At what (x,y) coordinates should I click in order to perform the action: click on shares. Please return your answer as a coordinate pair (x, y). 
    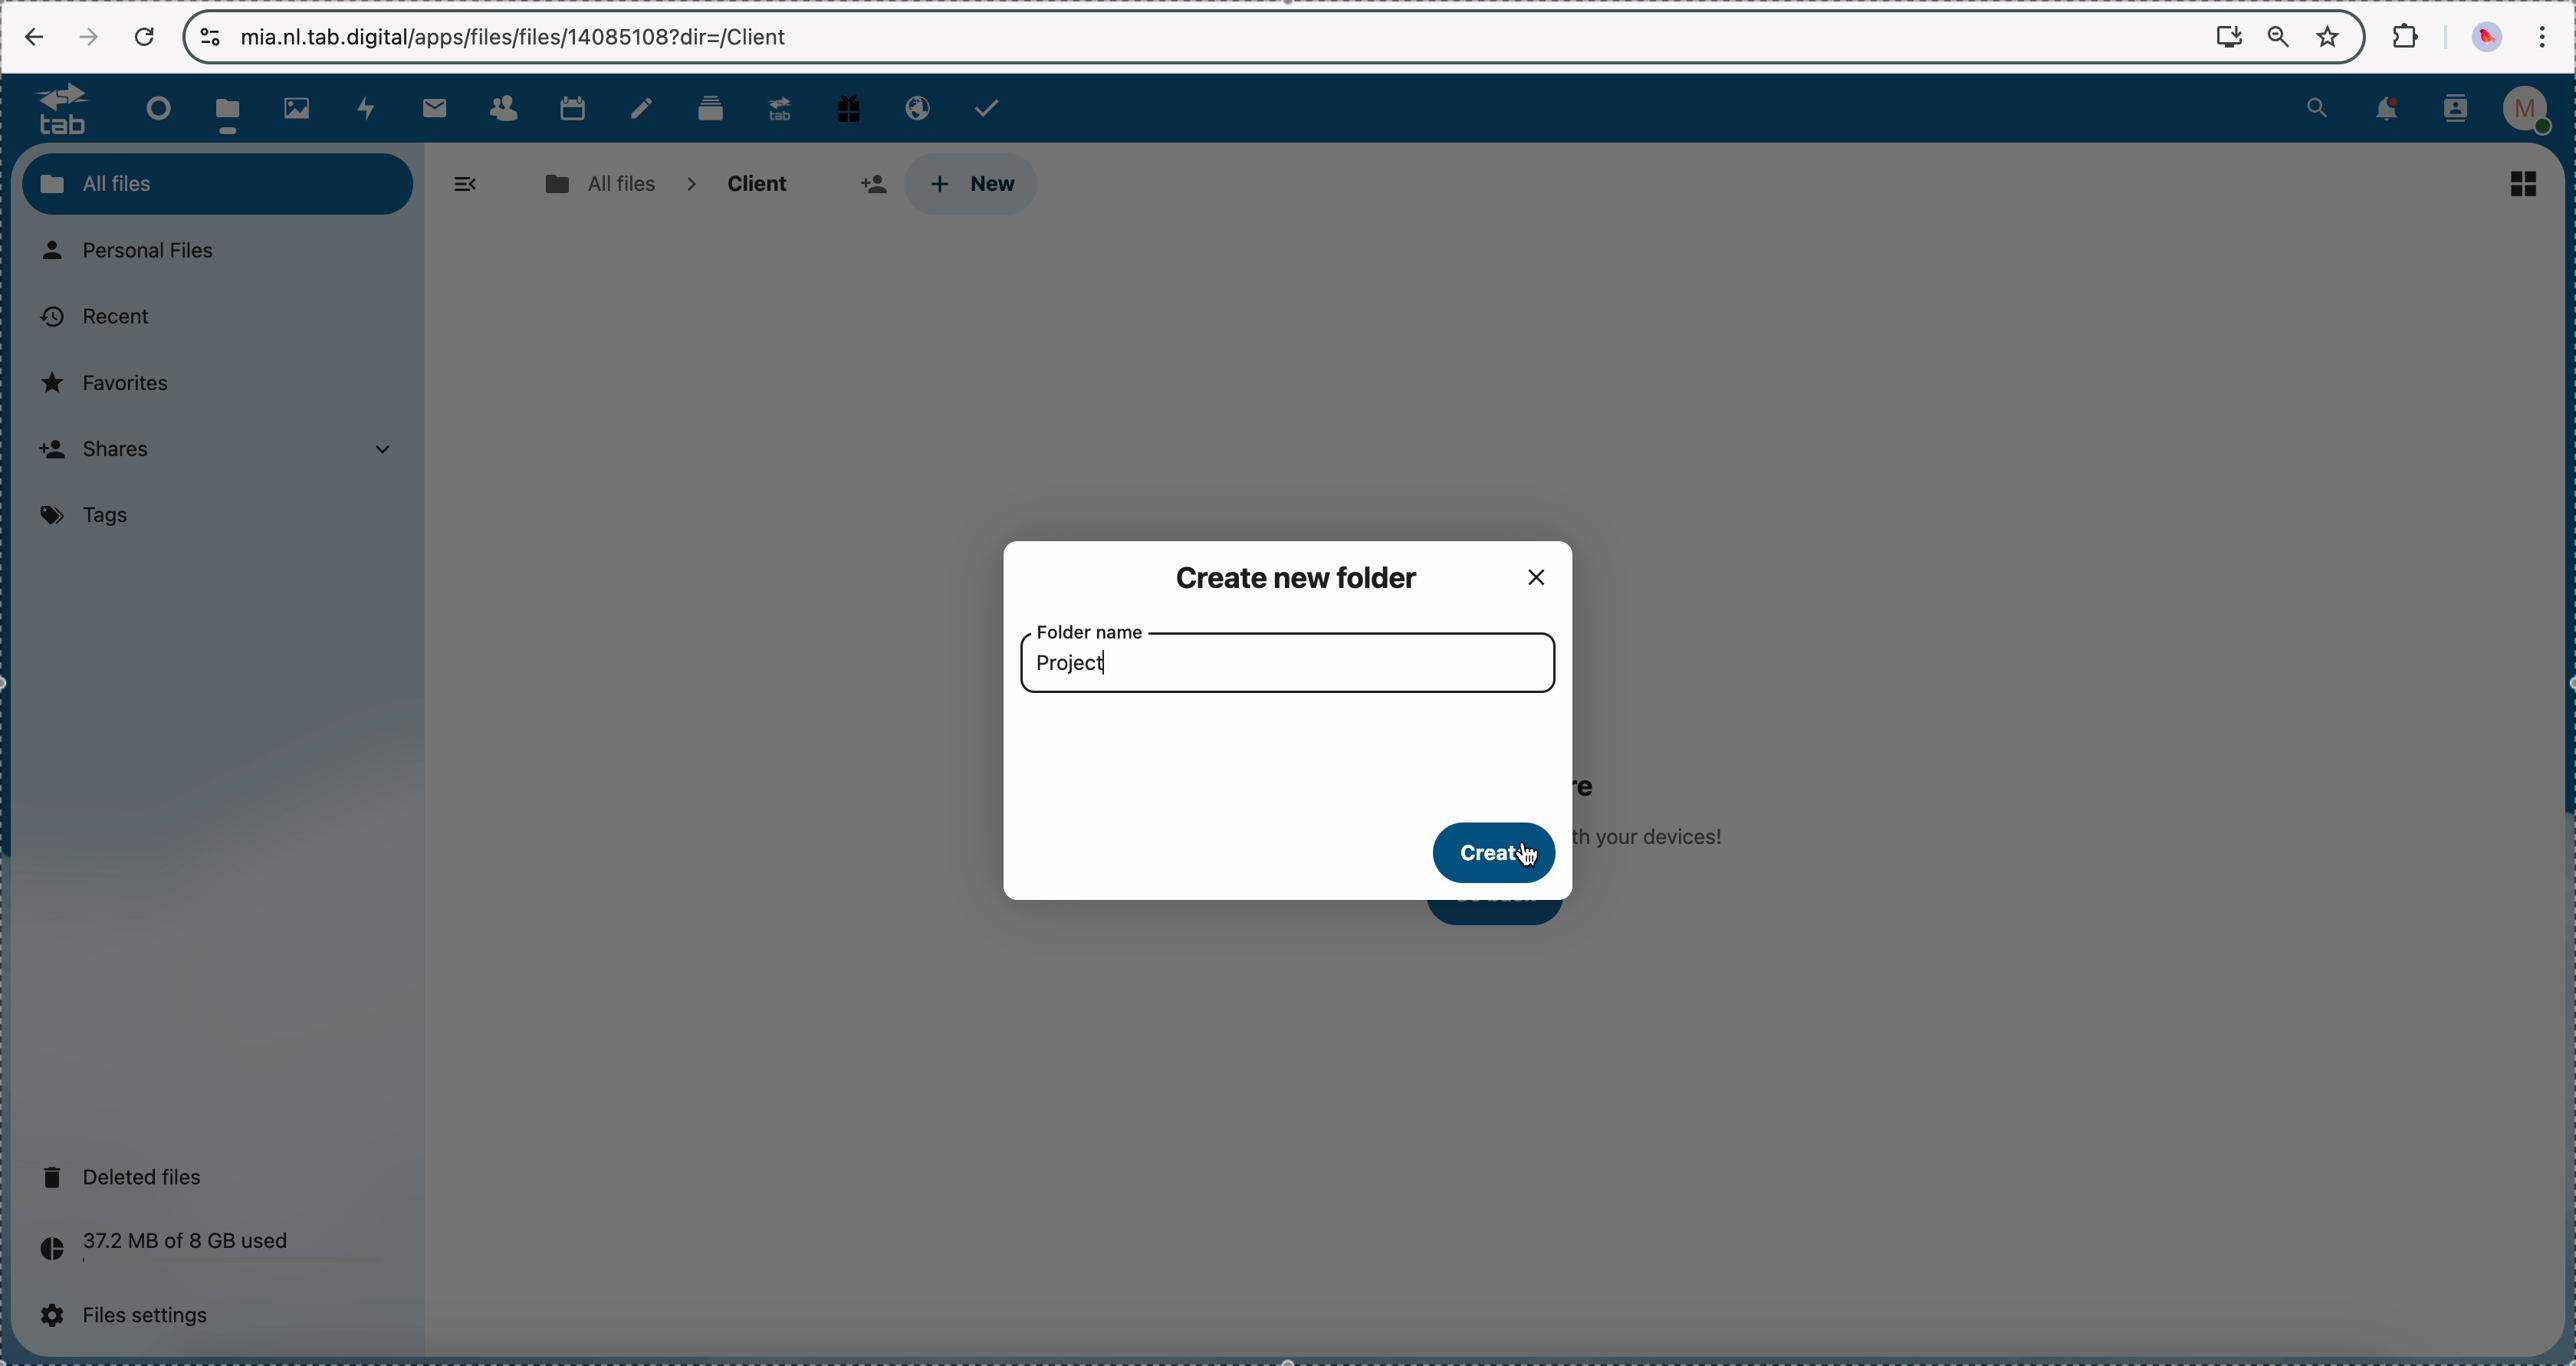
    Looking at the image, I should click on (225, 452).